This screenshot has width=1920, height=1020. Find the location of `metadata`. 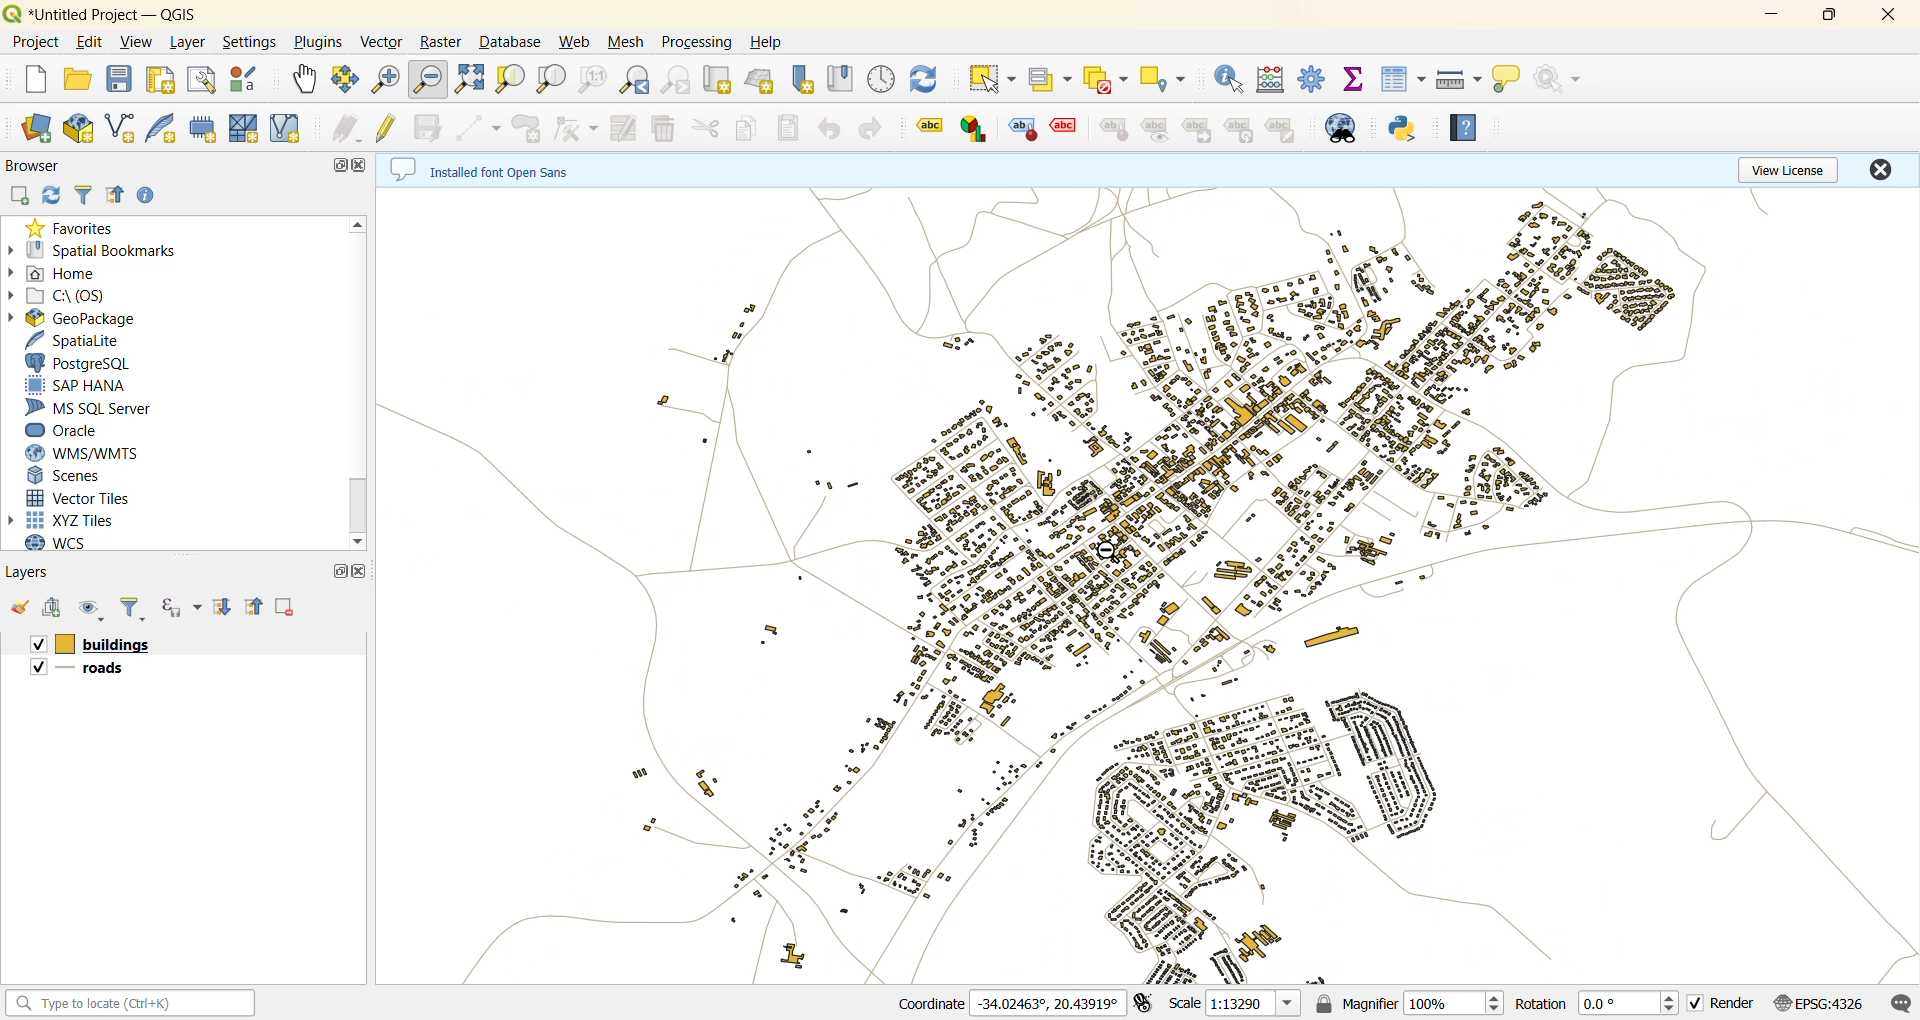

metadata is located at coordinates (483, 168).